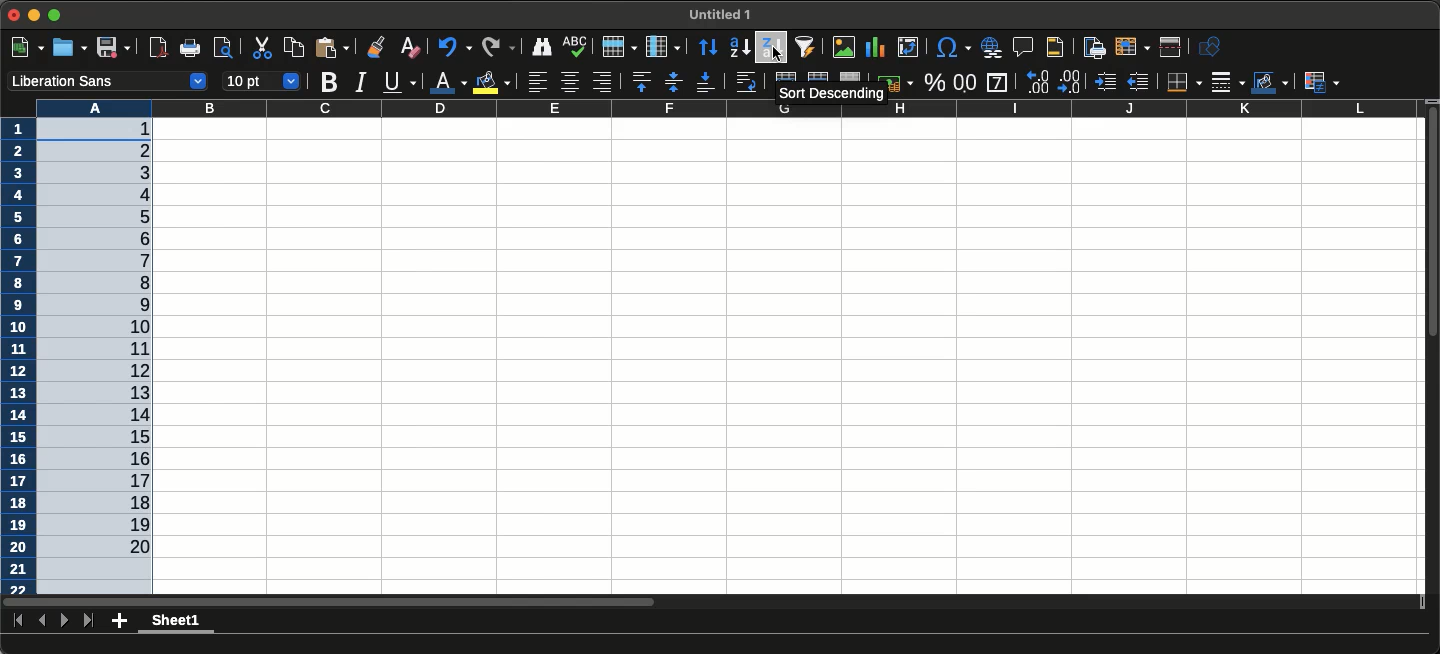 The image size is (1440, 654). I want to click on Align right, so click(602, 83).